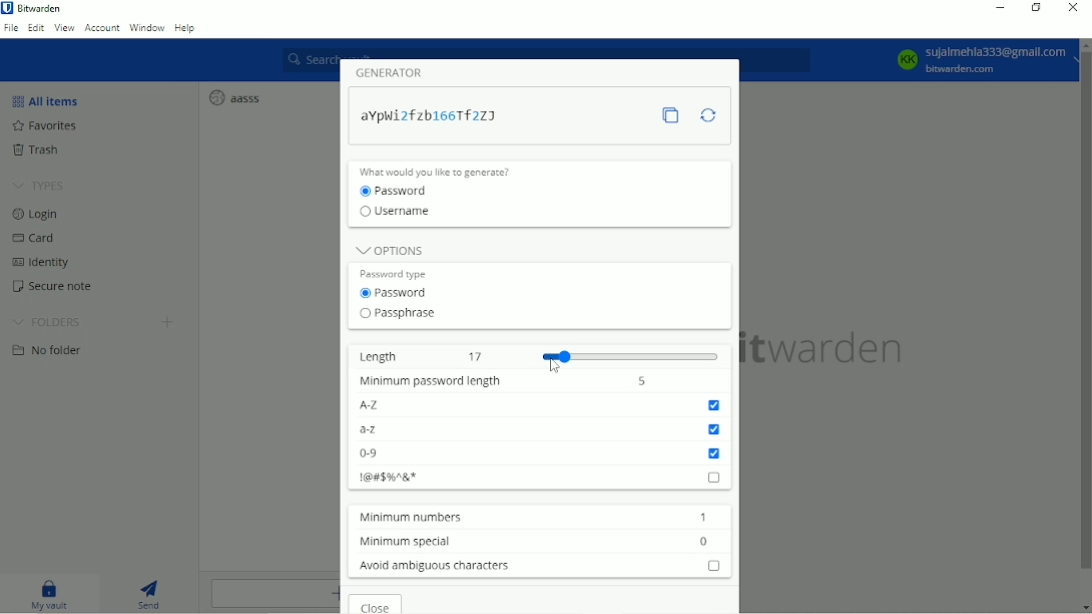 The width and height of the screenshot is (1092, 614). Describe the element at coordinates (1083, 316) in the screenshot. I see `Vertical scrollbar` at that location.